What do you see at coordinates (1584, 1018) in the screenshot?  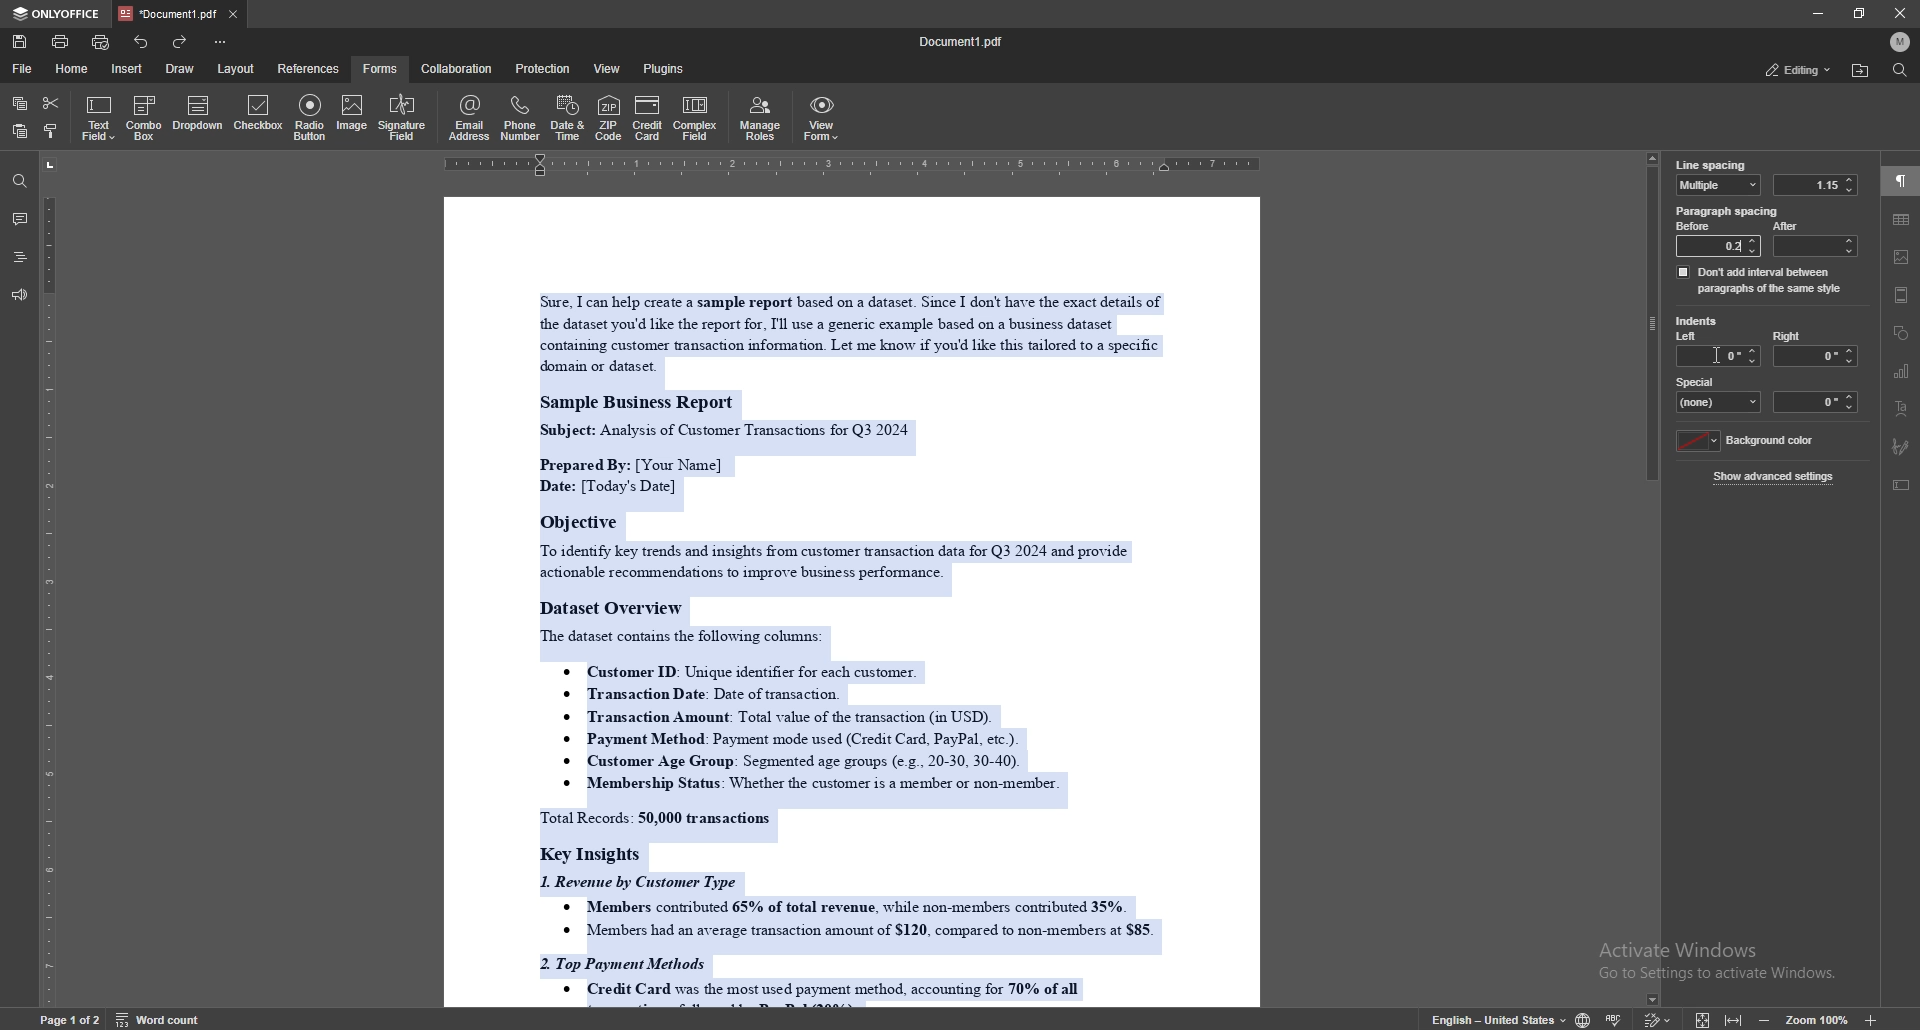 I see `change doc language` at bounding box center [1584, 1018].